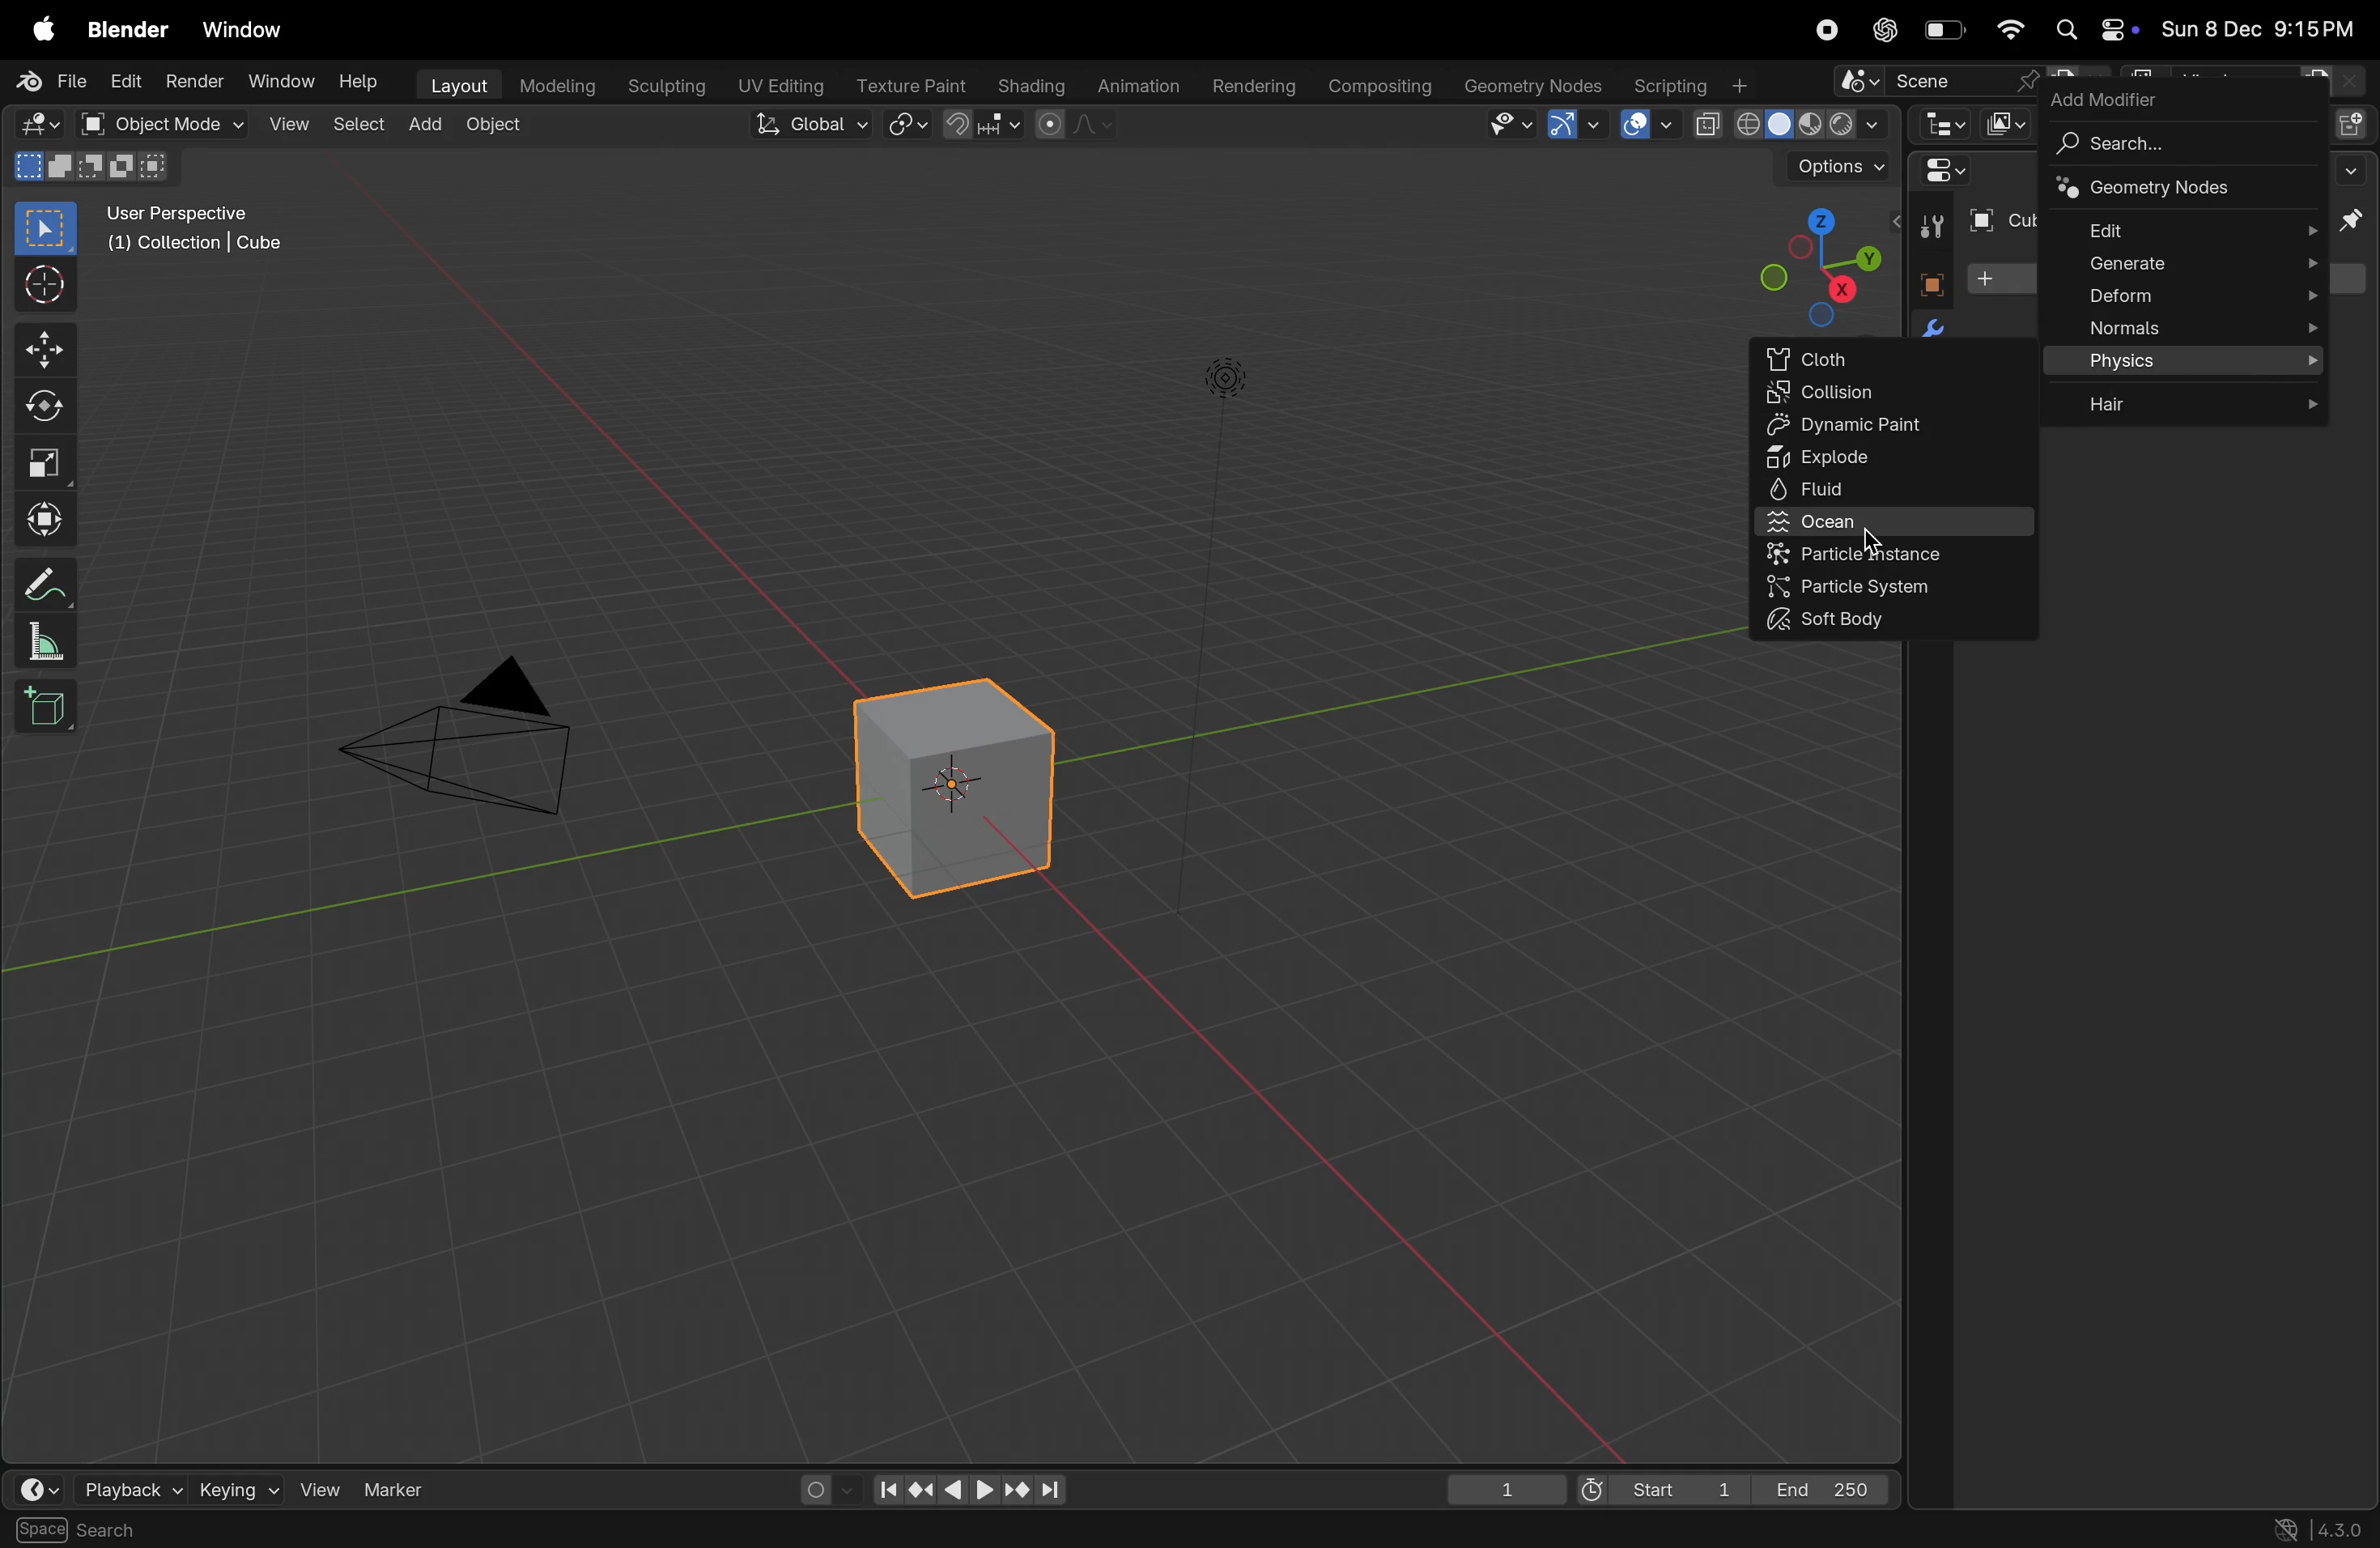 This screenshot has height=1548, width=2380. Describe the element at coordinates (2321, 1527) in the screenshot. I see `version` at that location.